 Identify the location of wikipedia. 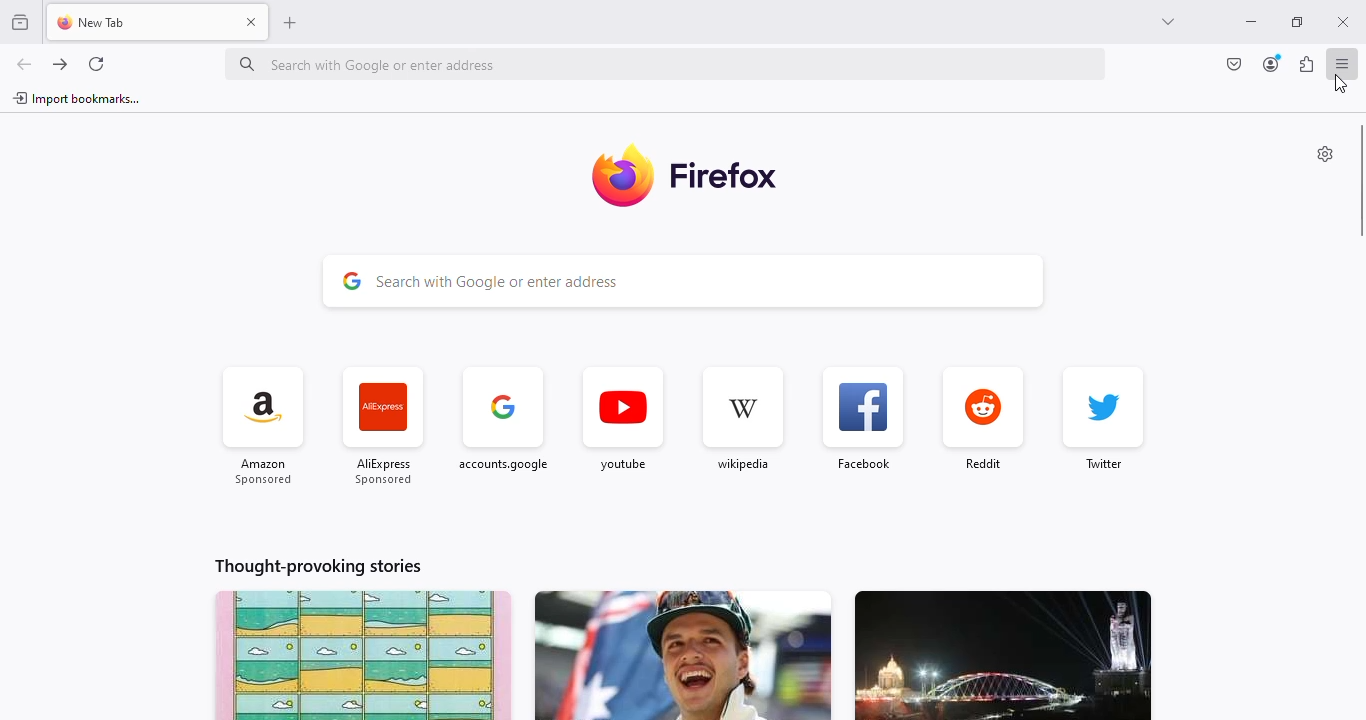
(741, 420).